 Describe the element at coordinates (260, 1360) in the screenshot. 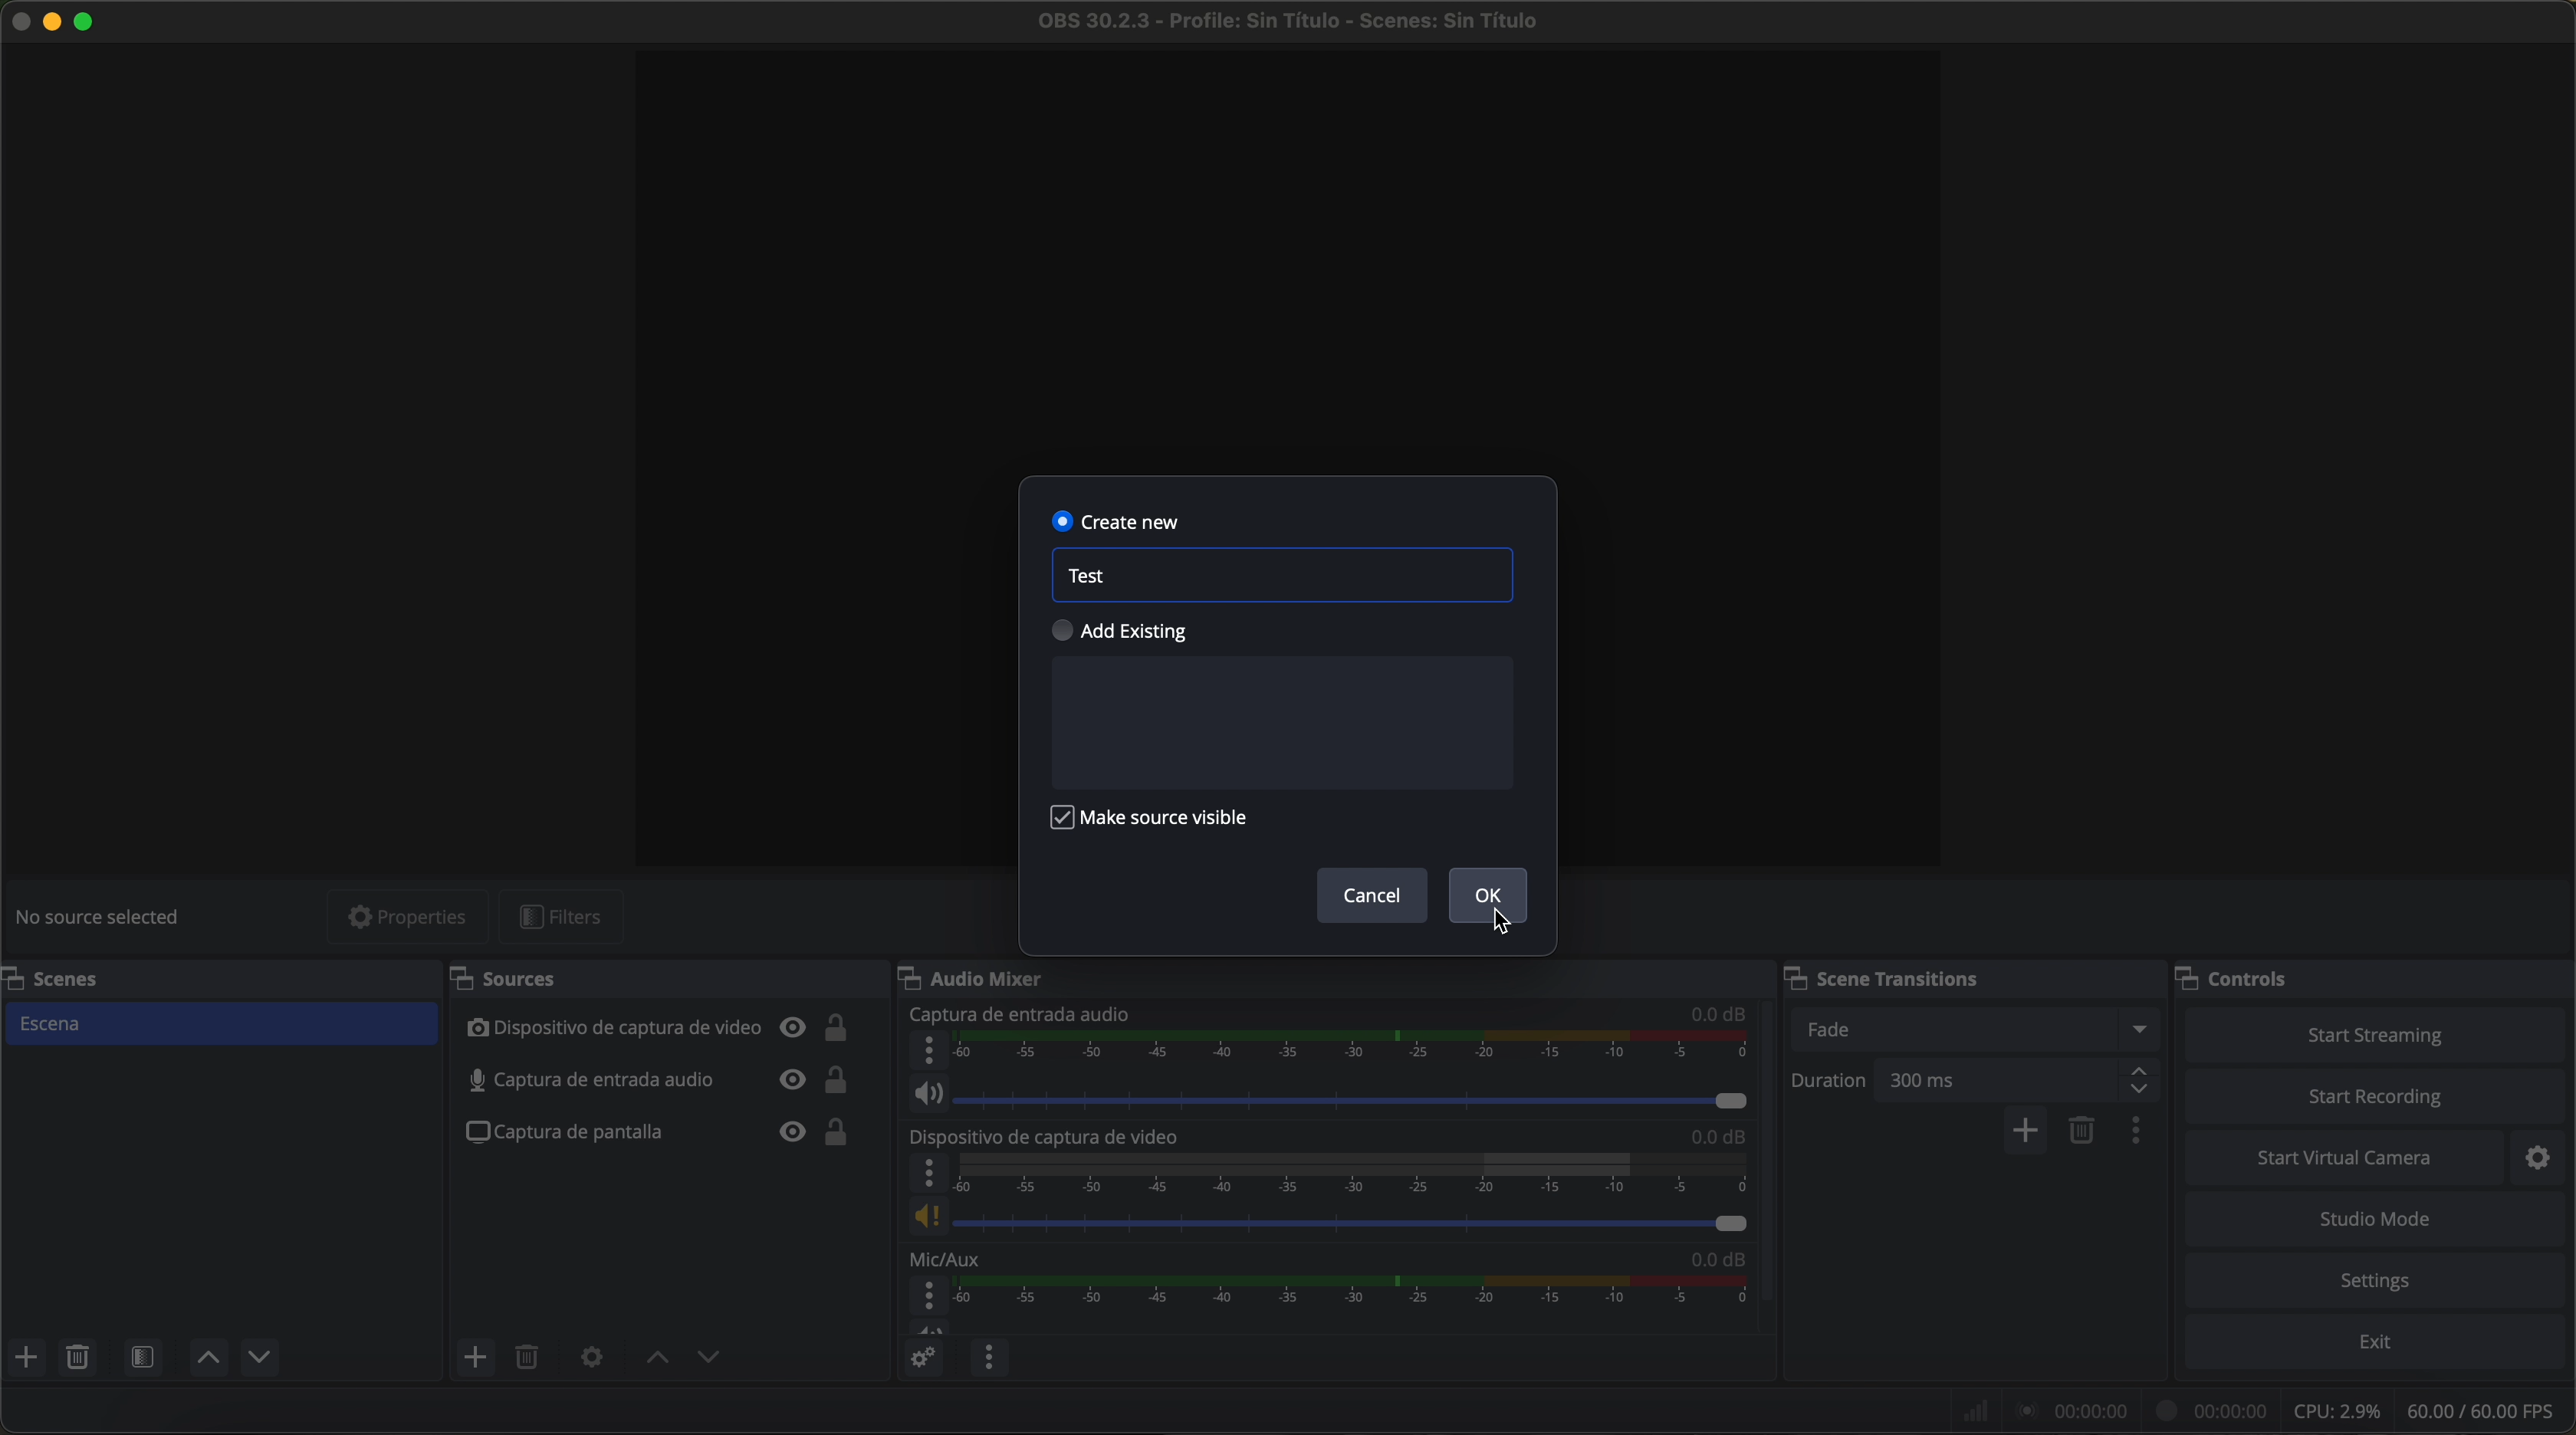

I see `move scene down` at that location.